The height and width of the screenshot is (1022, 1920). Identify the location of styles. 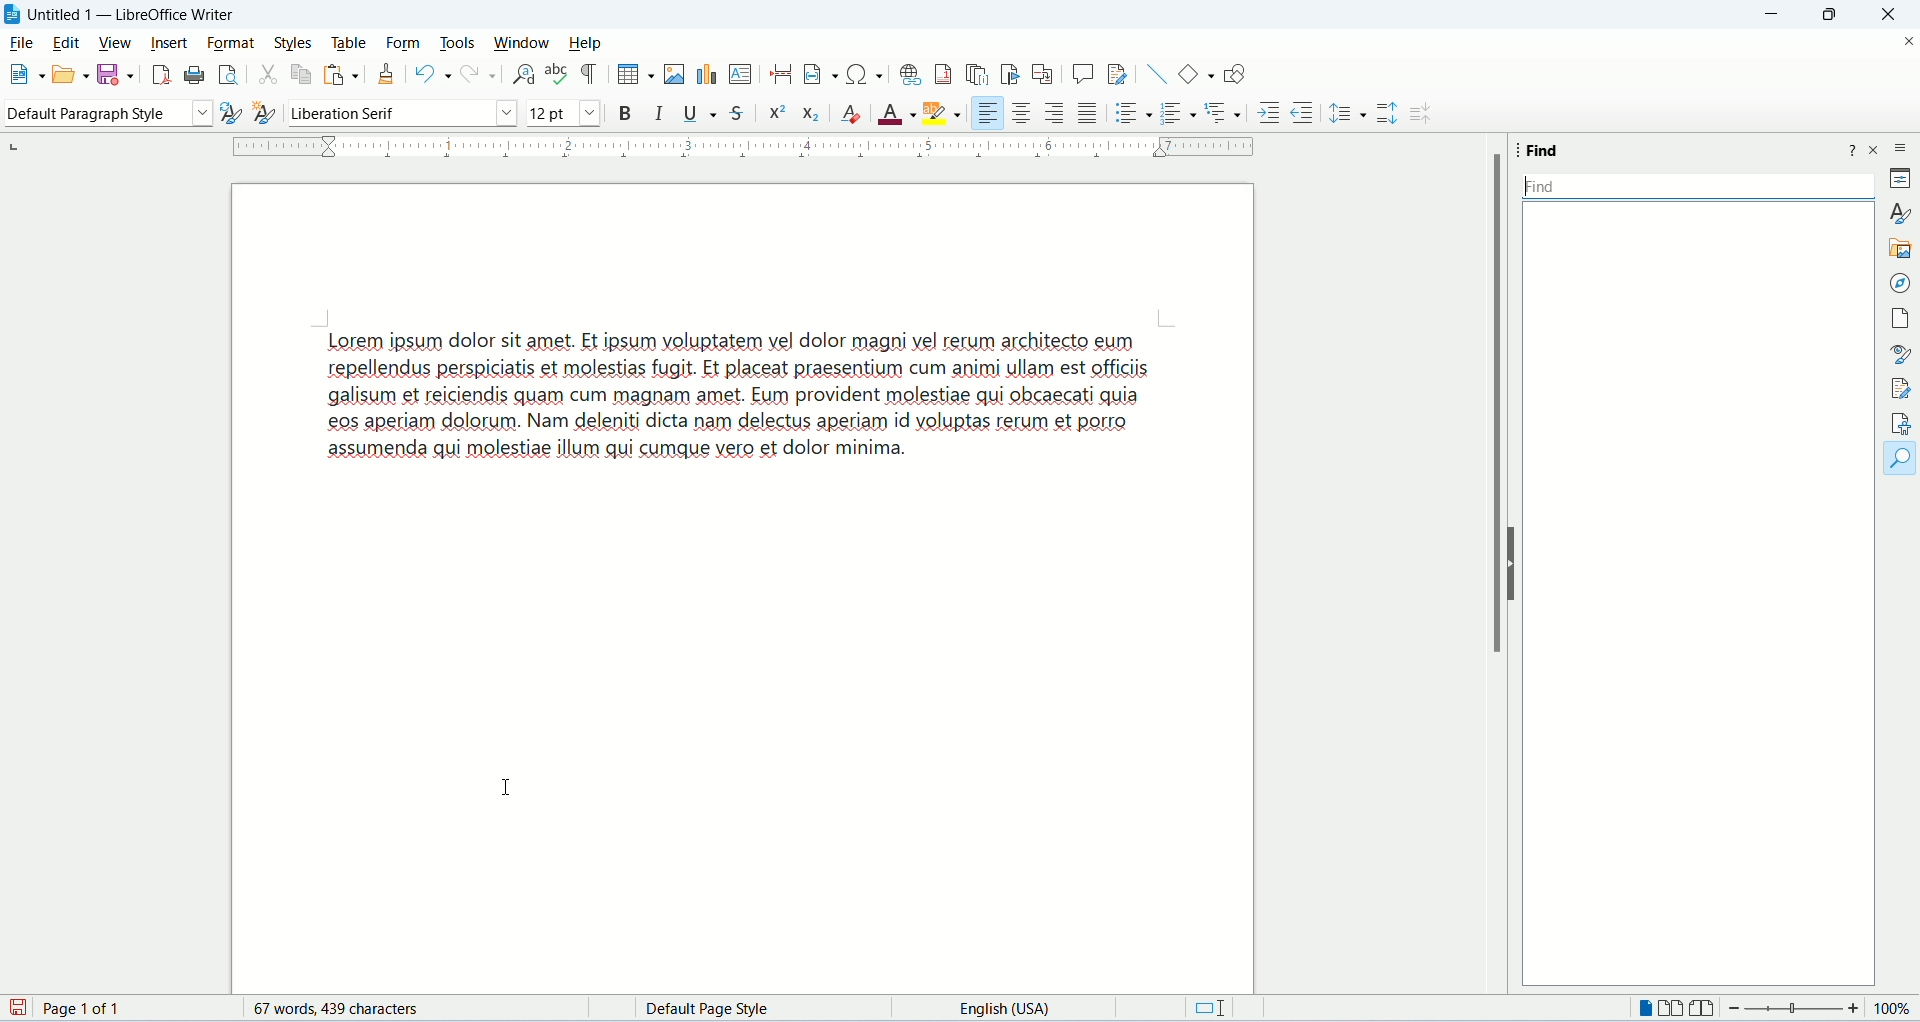
(295, 41).